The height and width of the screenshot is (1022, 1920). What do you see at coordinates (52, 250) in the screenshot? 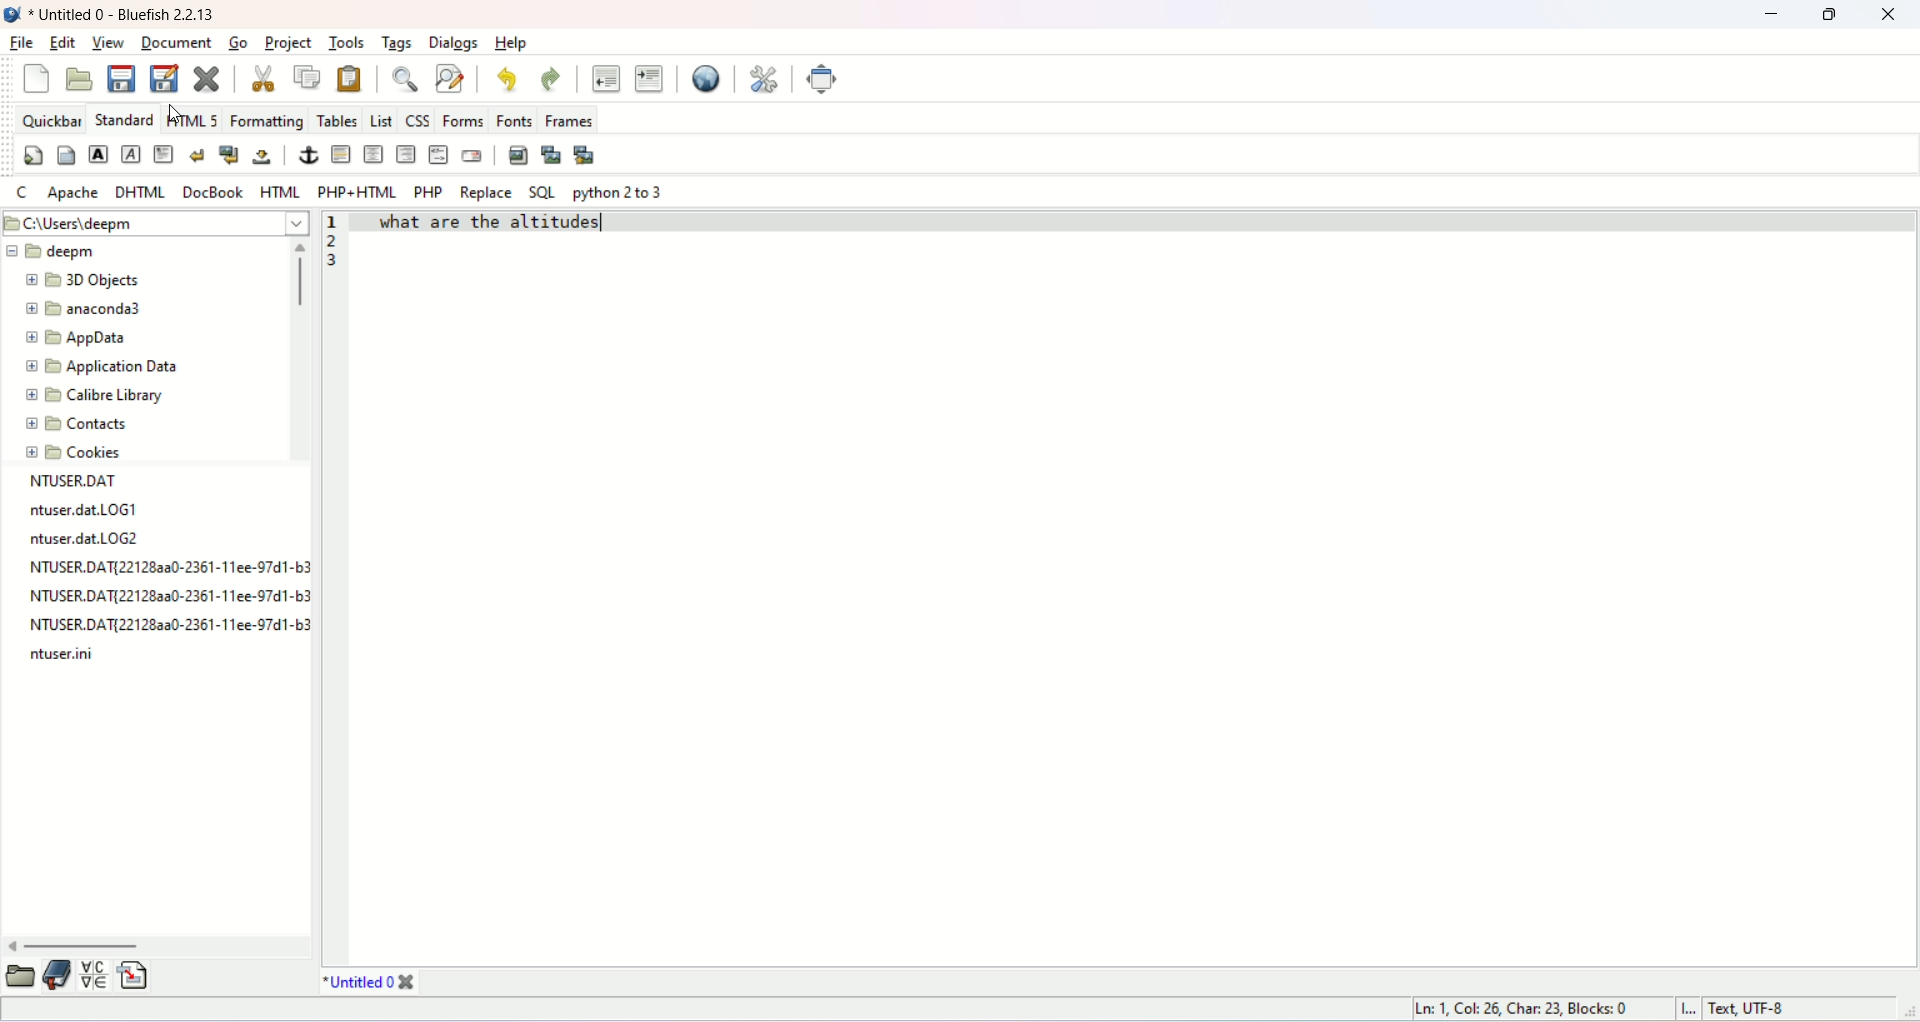
I see `deepm` at bounding box center [52, 250].